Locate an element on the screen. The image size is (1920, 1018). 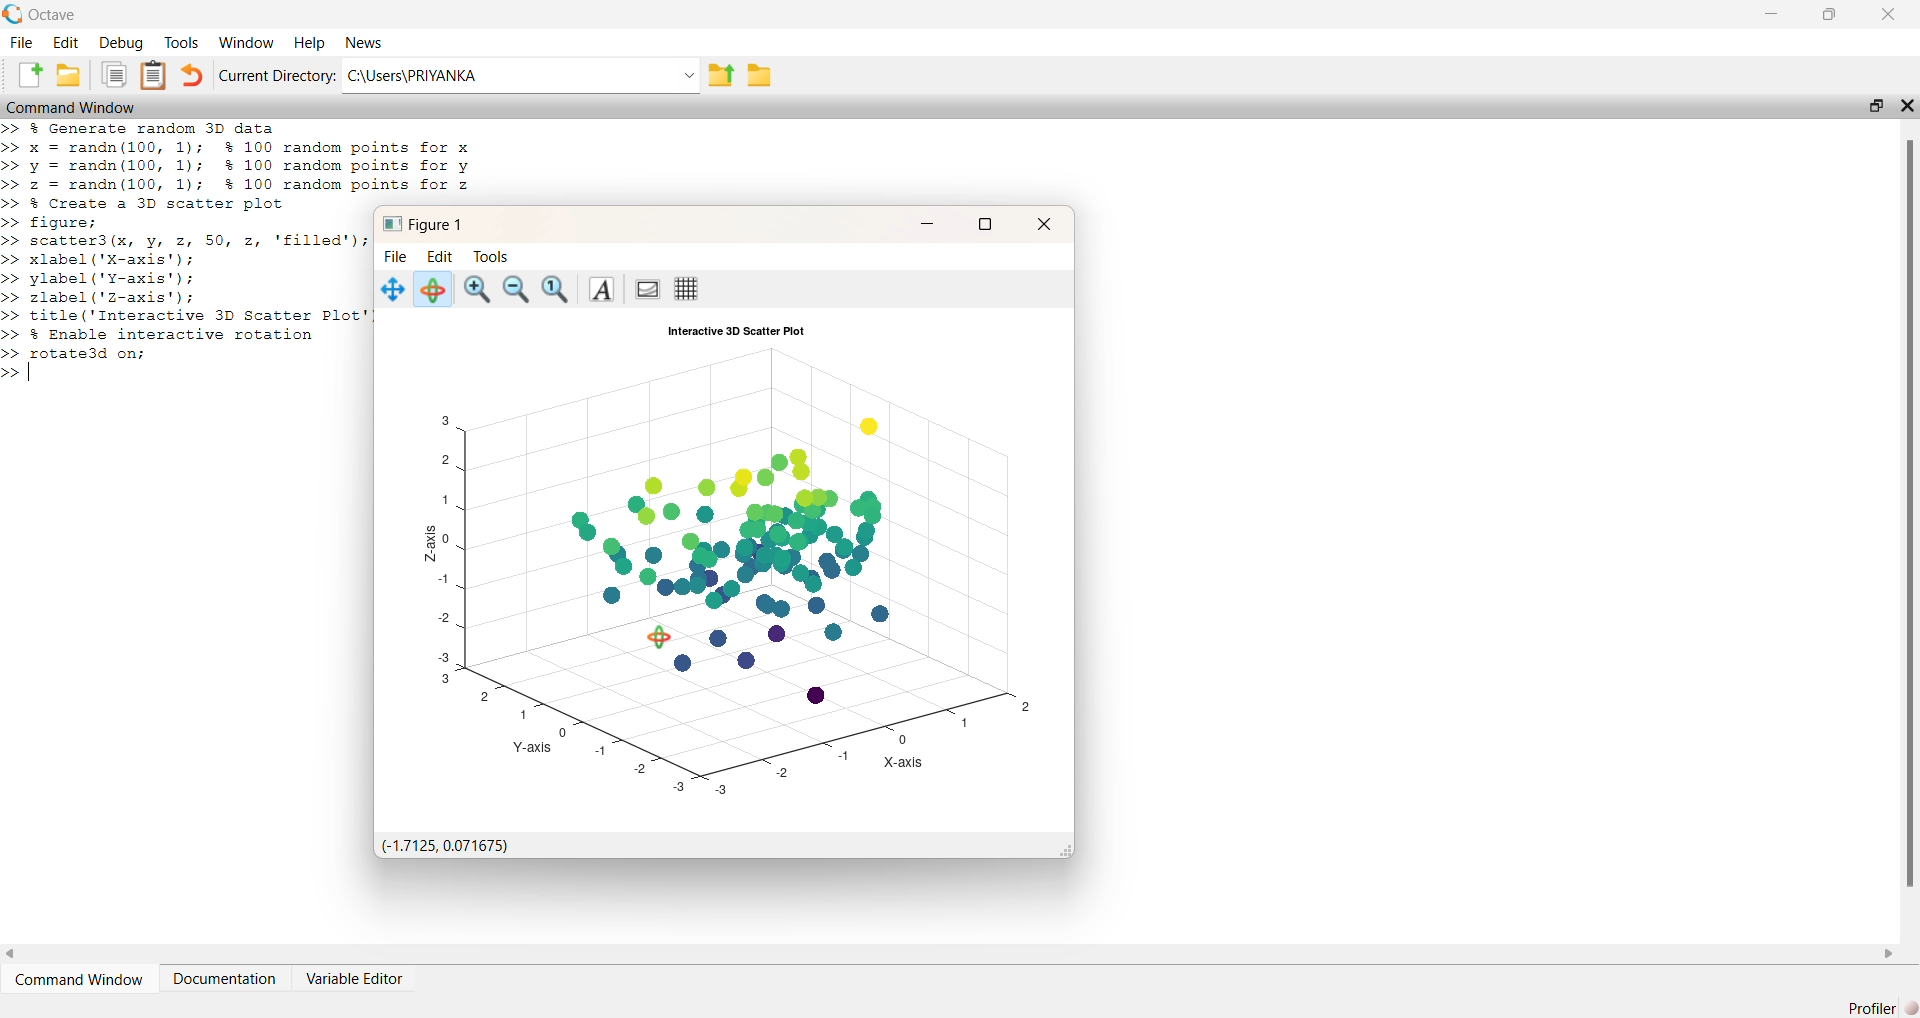
Tools is located at coordinates (181, 43).